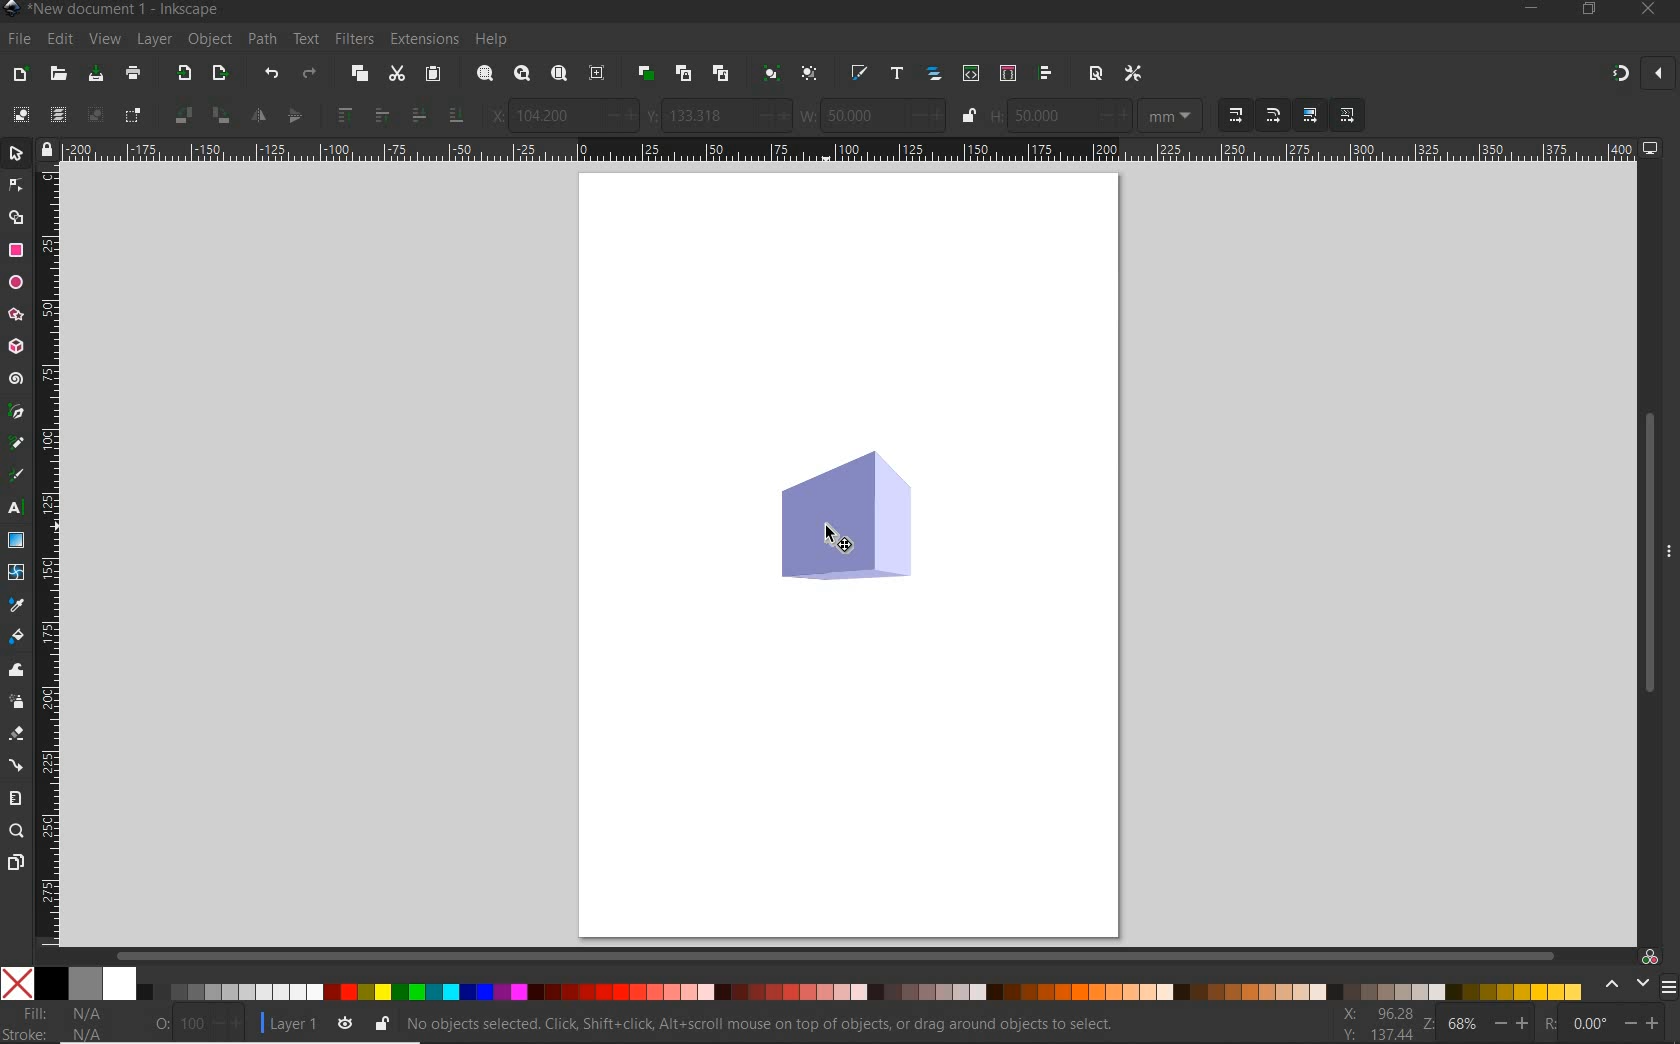 The image size is (1680, 1044). I want to click on w, so click(808, 115).